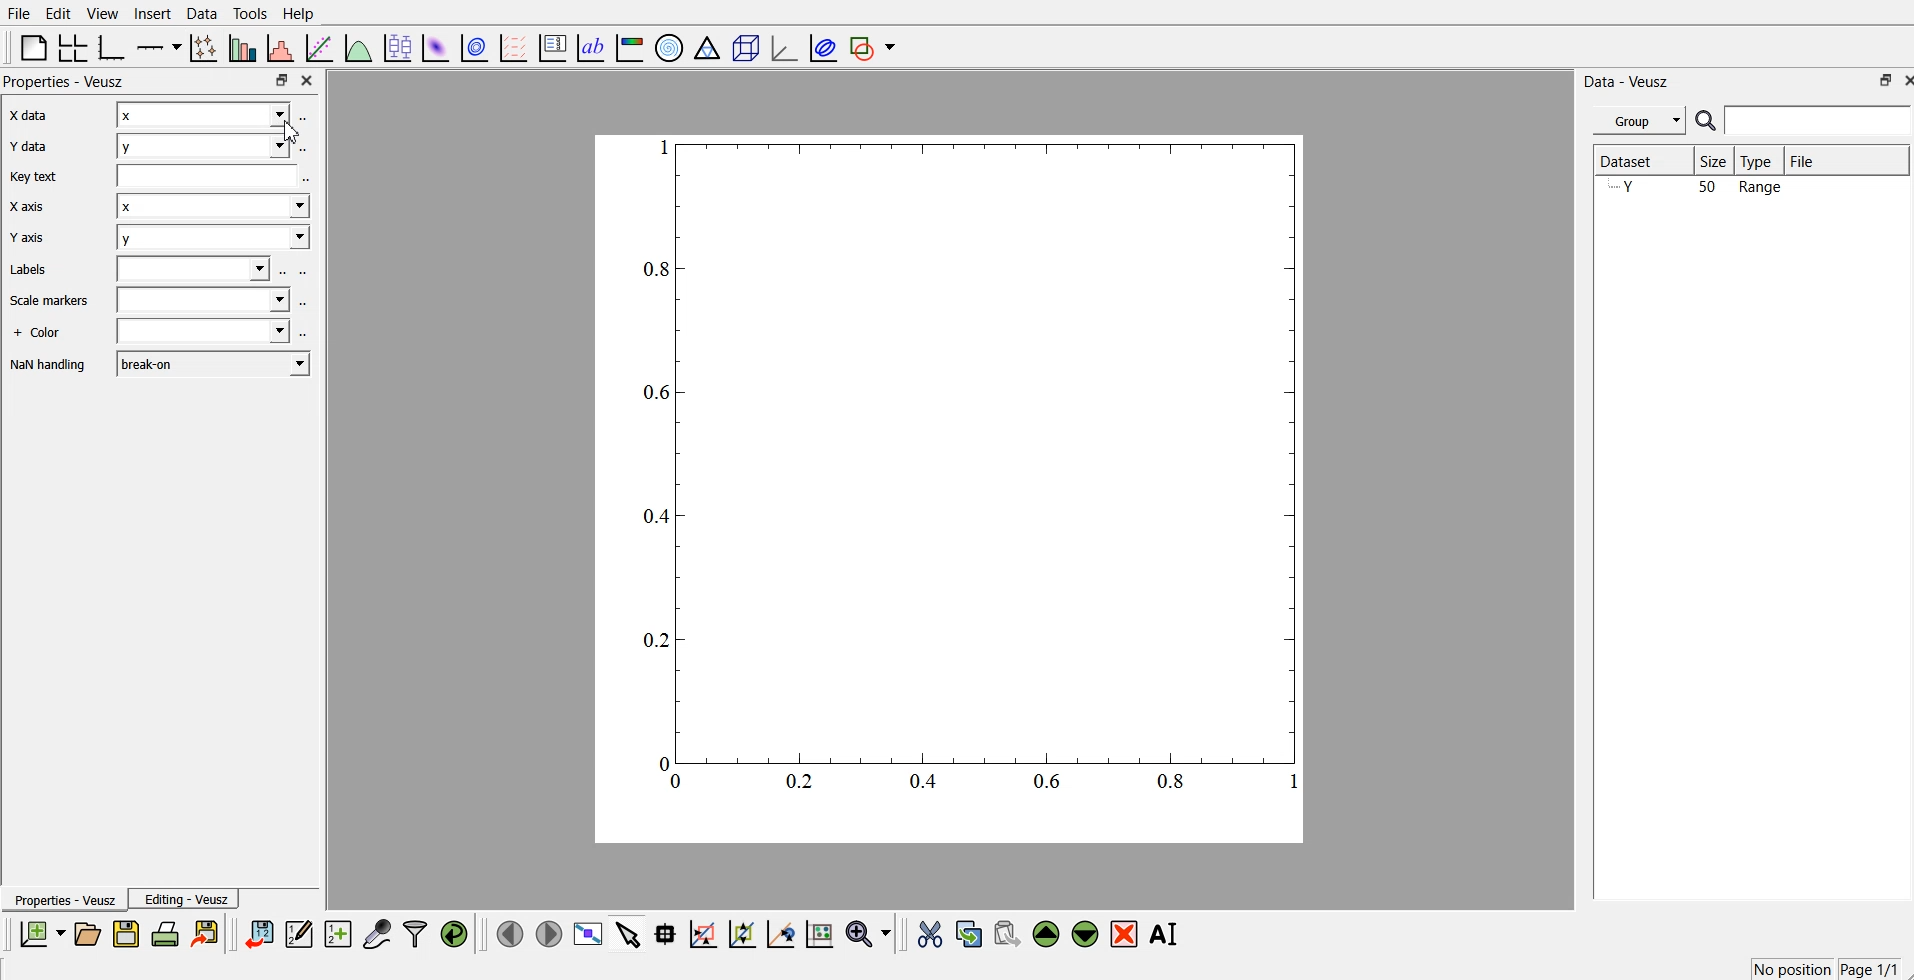 The width and height of the screenshot is (1914, 980). Describe the element at coordinates (1789, 968) in the screenshot. I see `no position` at that location.